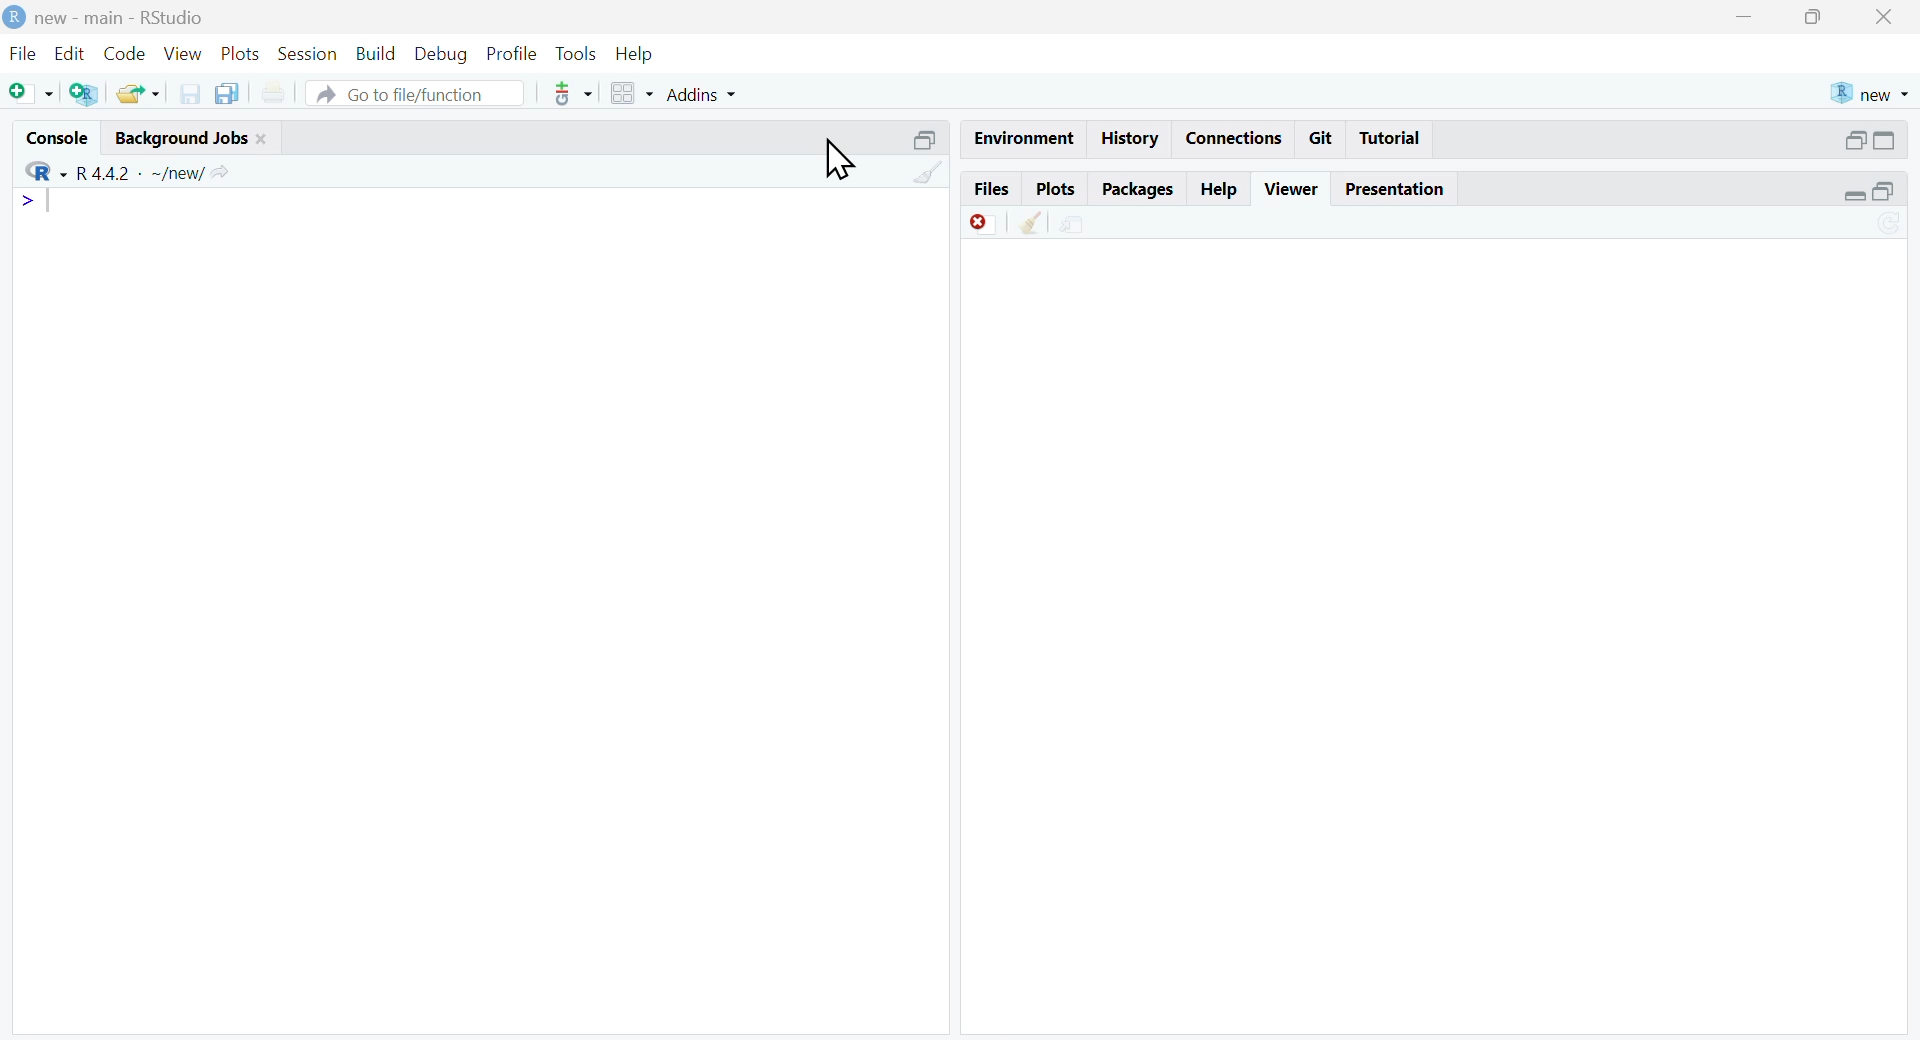 This screenshot has width=1920, height=1040. I want to click on share file, so click(1073, 224).